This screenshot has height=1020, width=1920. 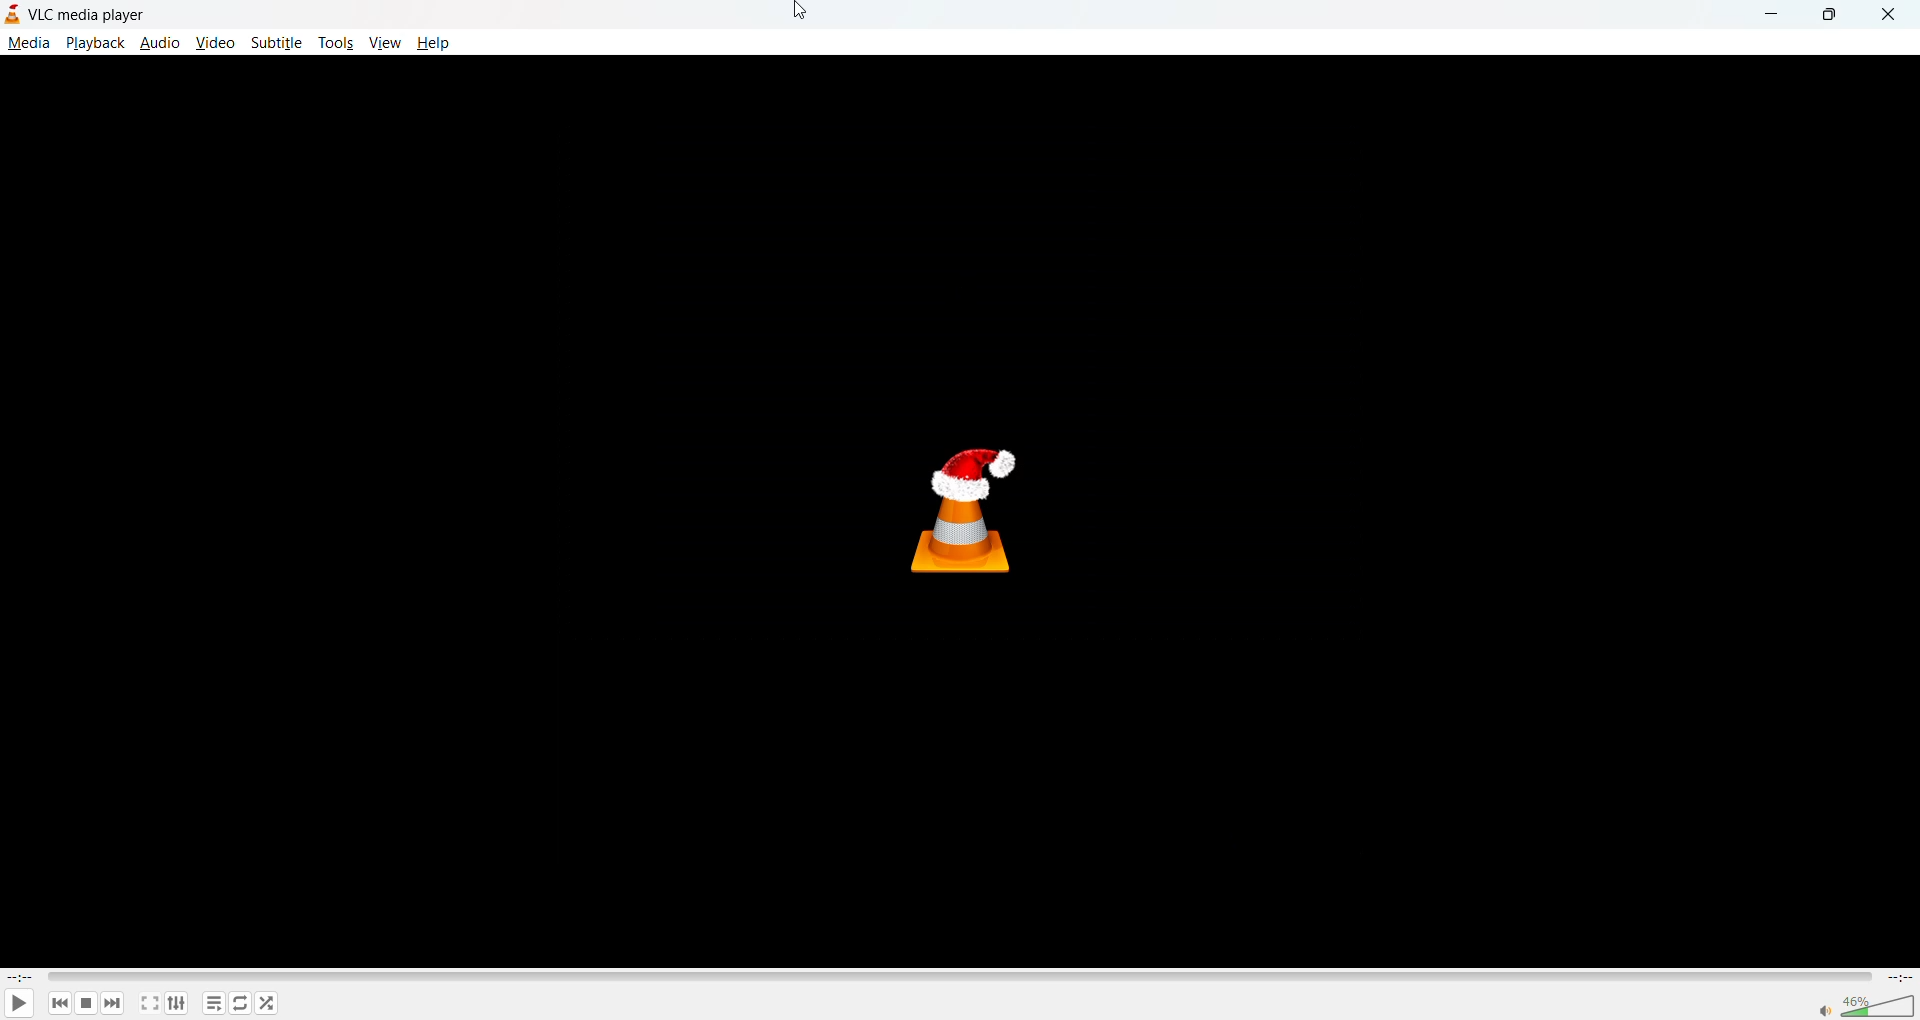 I want to click on settings, so click(x=173, y=1005).